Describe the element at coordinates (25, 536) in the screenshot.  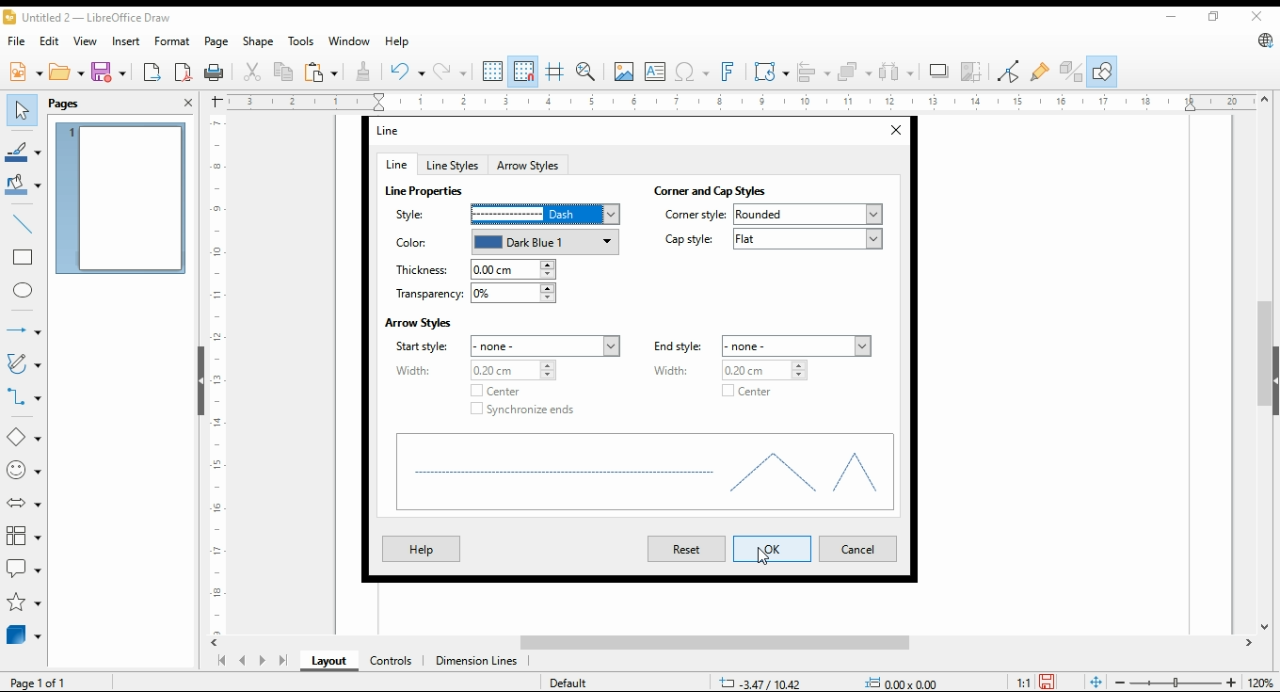
I see `flowchart` at that location.